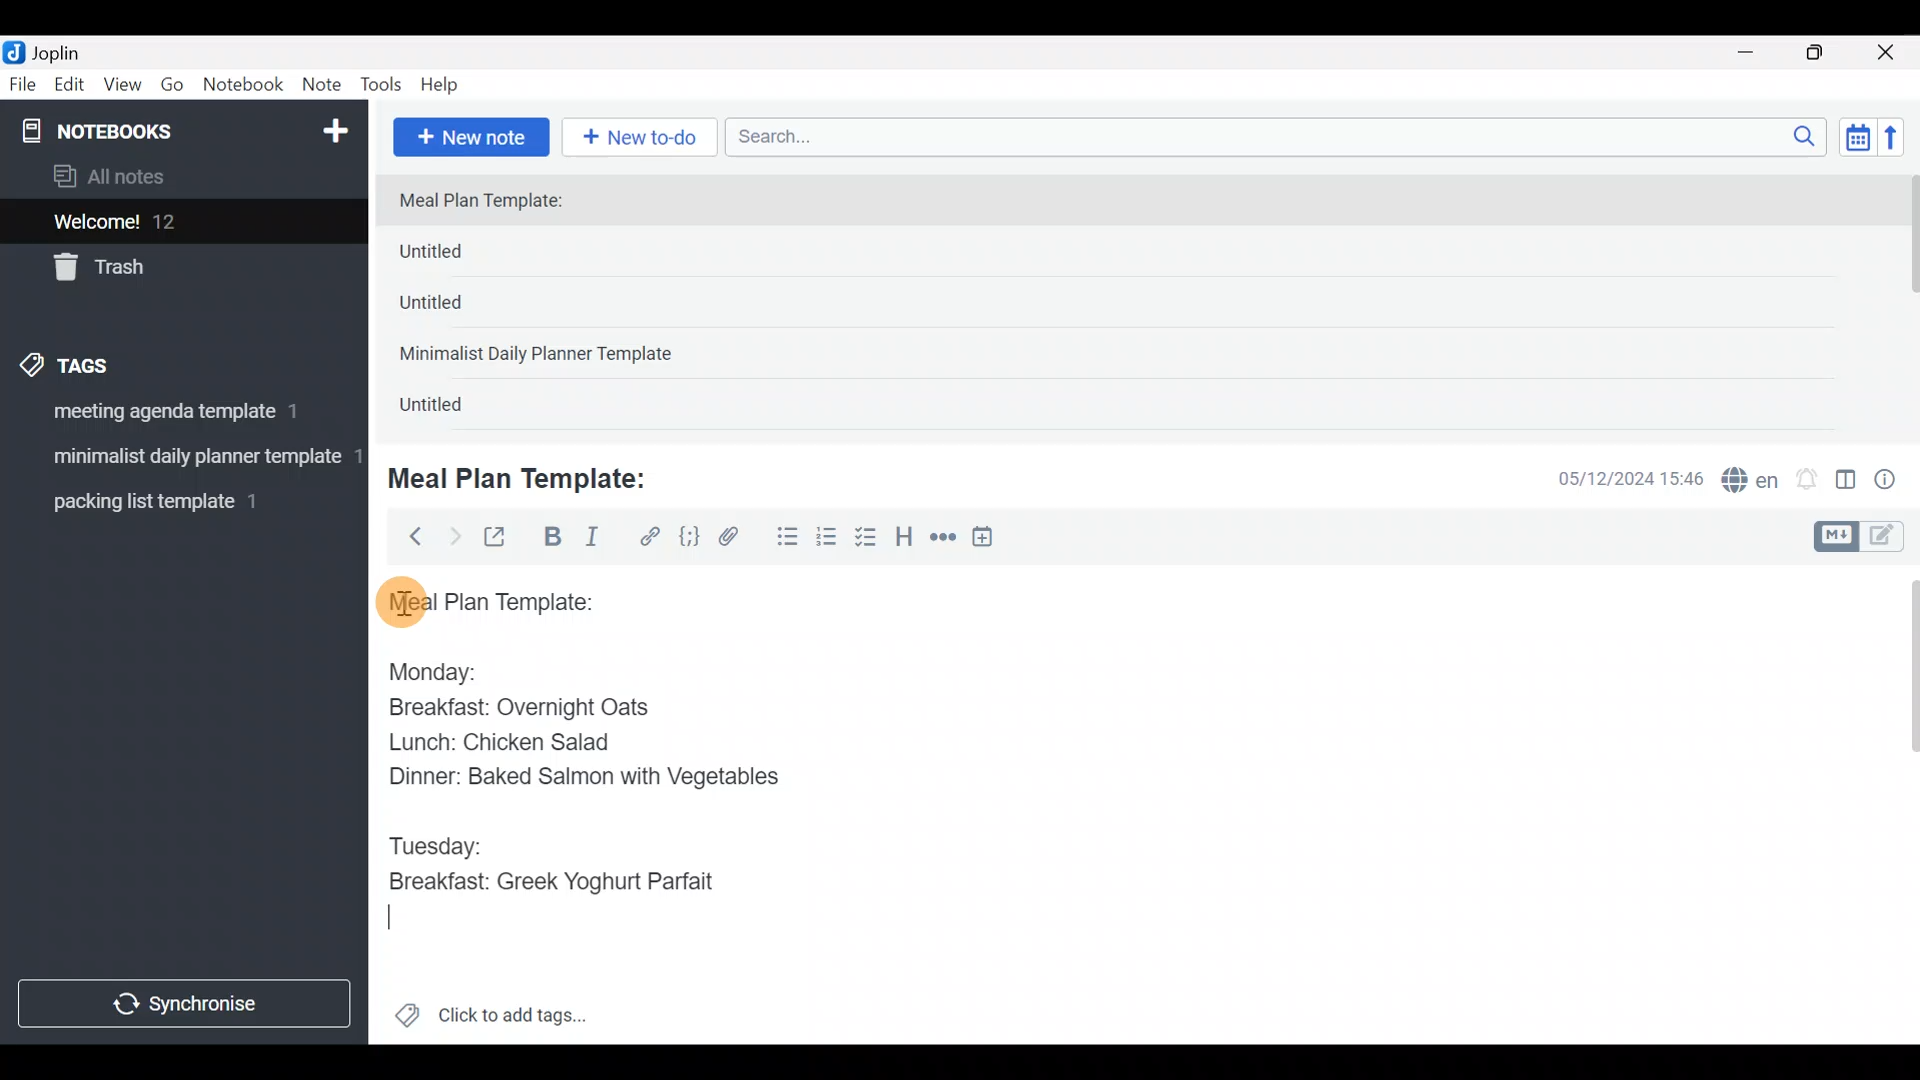 The image size is (1920, 1080). What do you see at coordinates (458, 309) in the screenshot?
I see `Untitled` at bounding box center [458, 309].